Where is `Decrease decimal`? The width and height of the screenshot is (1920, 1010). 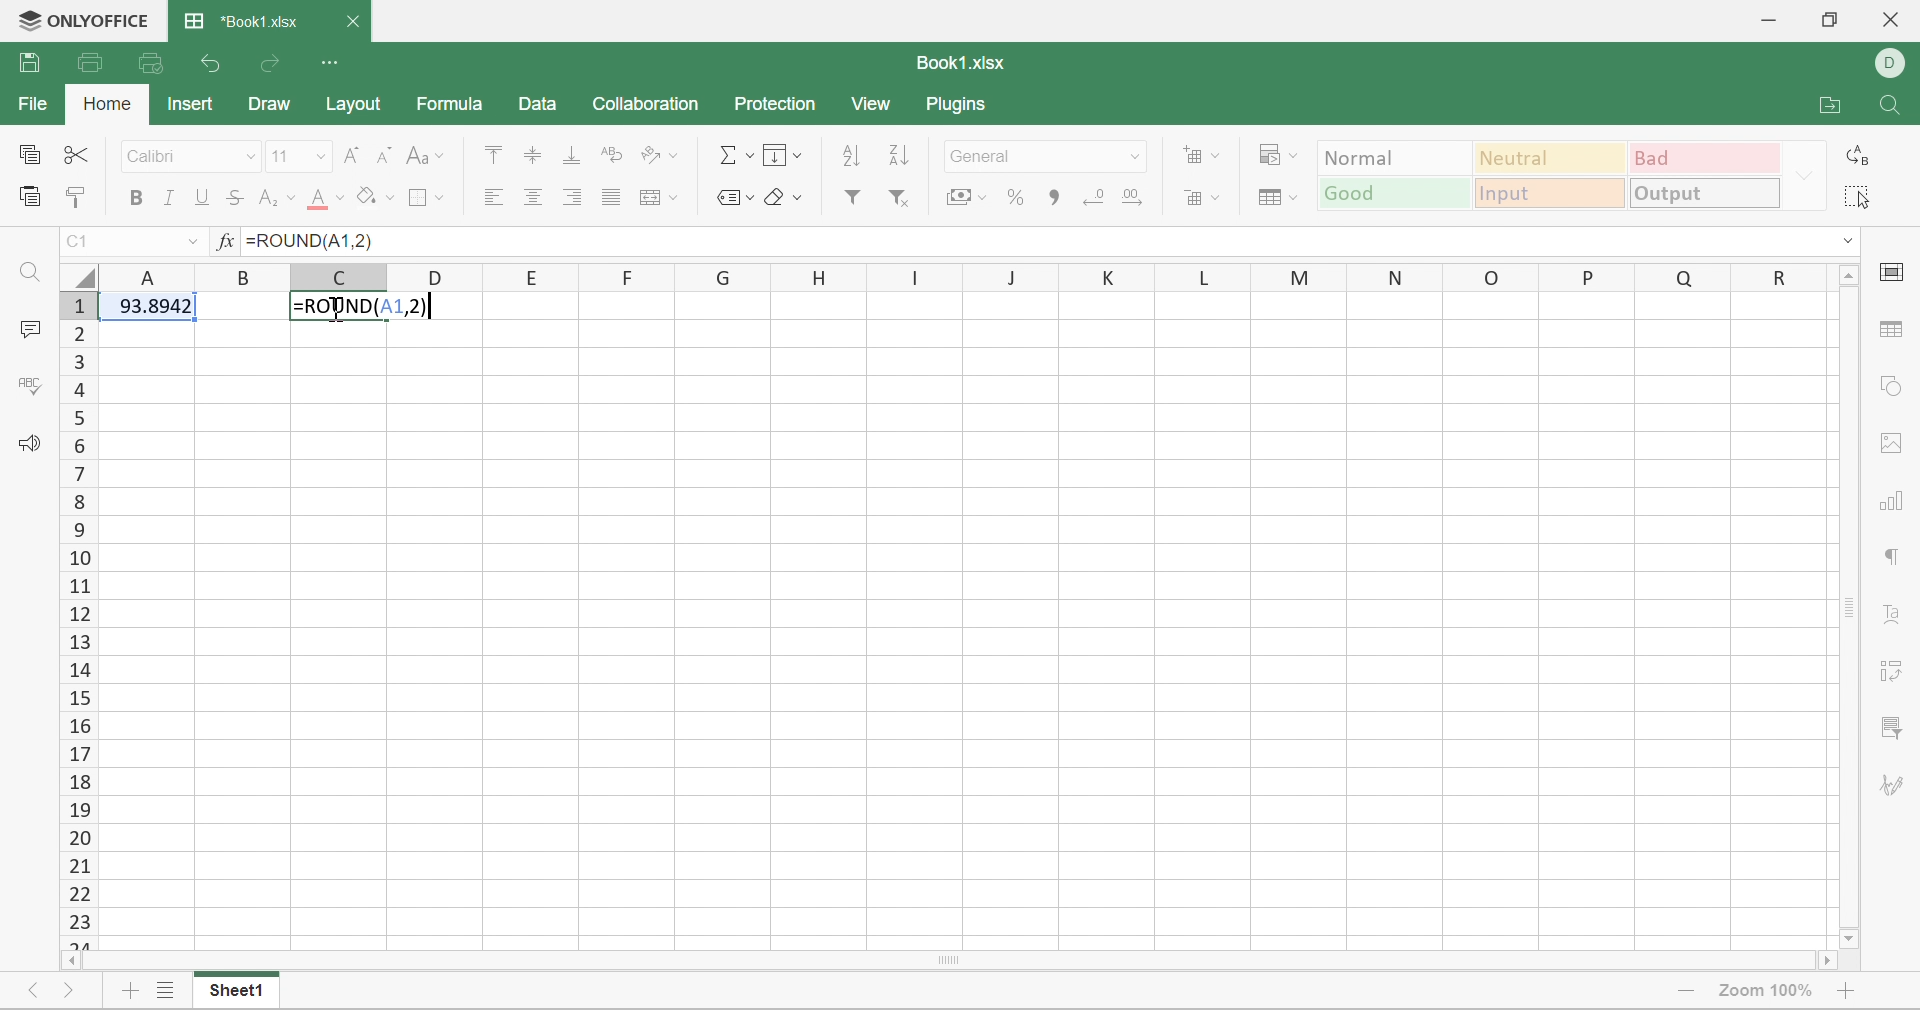 Decrease decimal is located at coordinates (1091, 193).